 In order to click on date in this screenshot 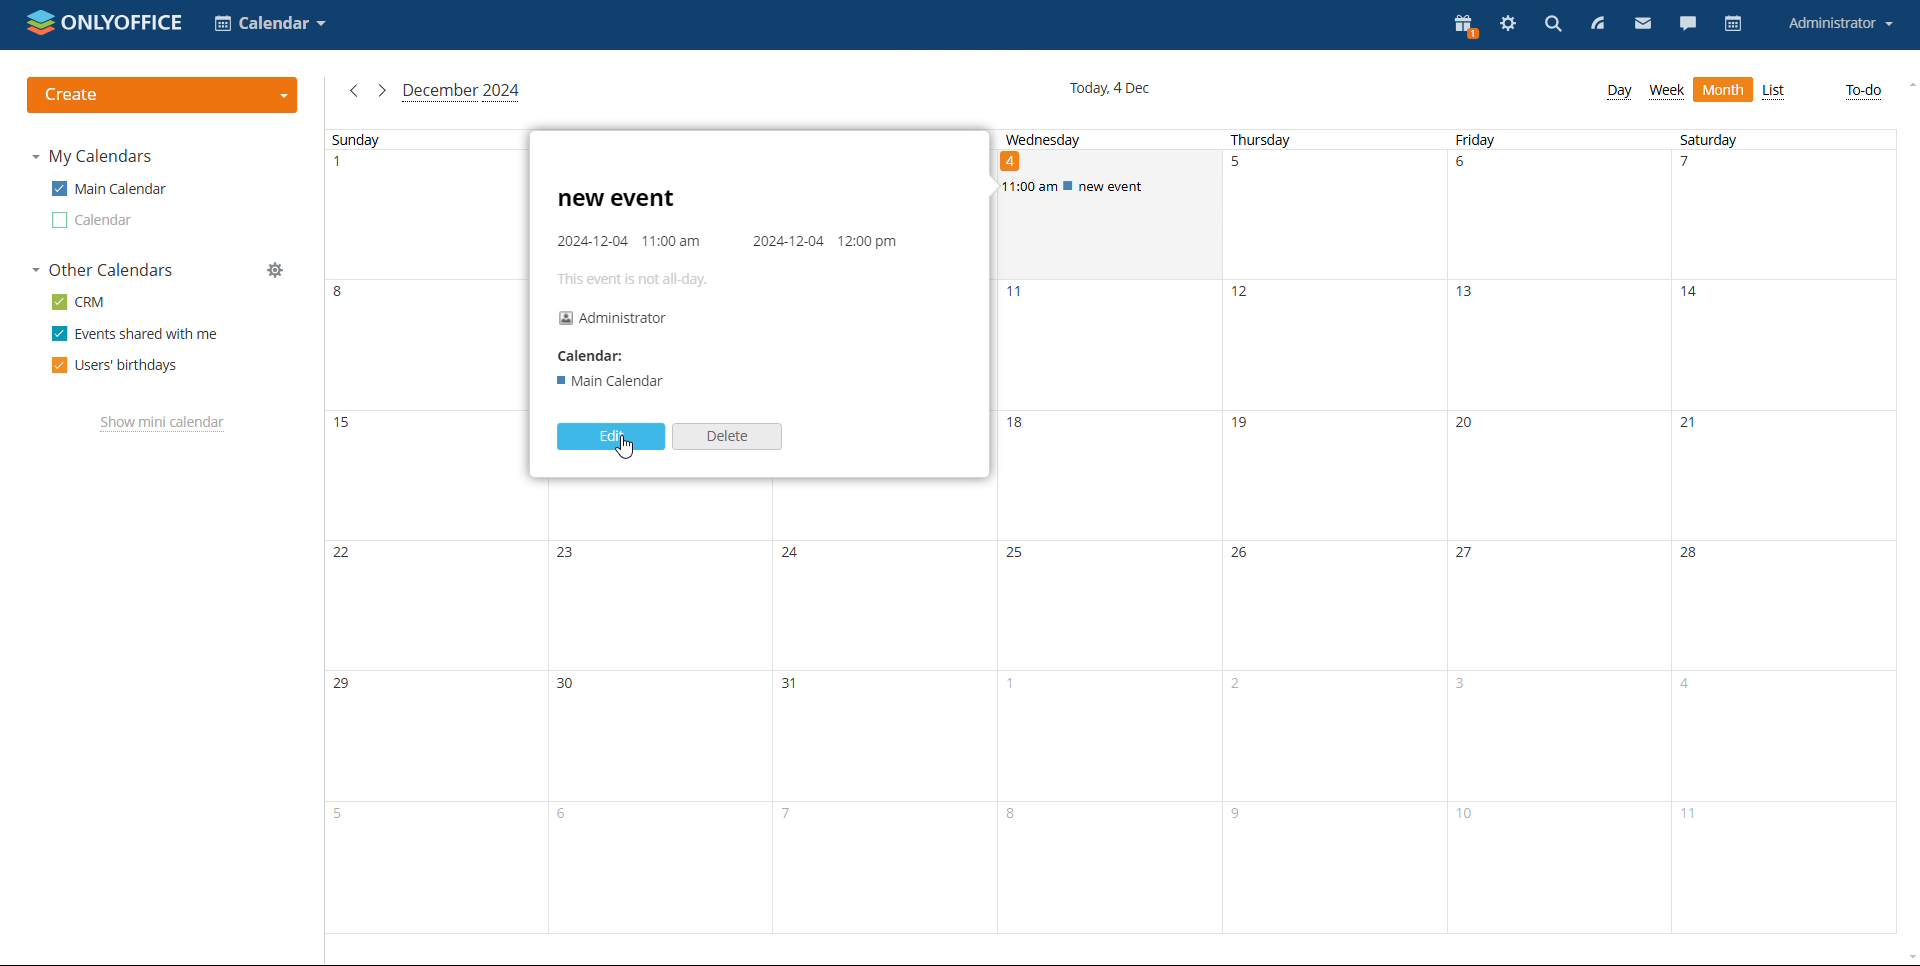, I will do `click(1015, 161)`.